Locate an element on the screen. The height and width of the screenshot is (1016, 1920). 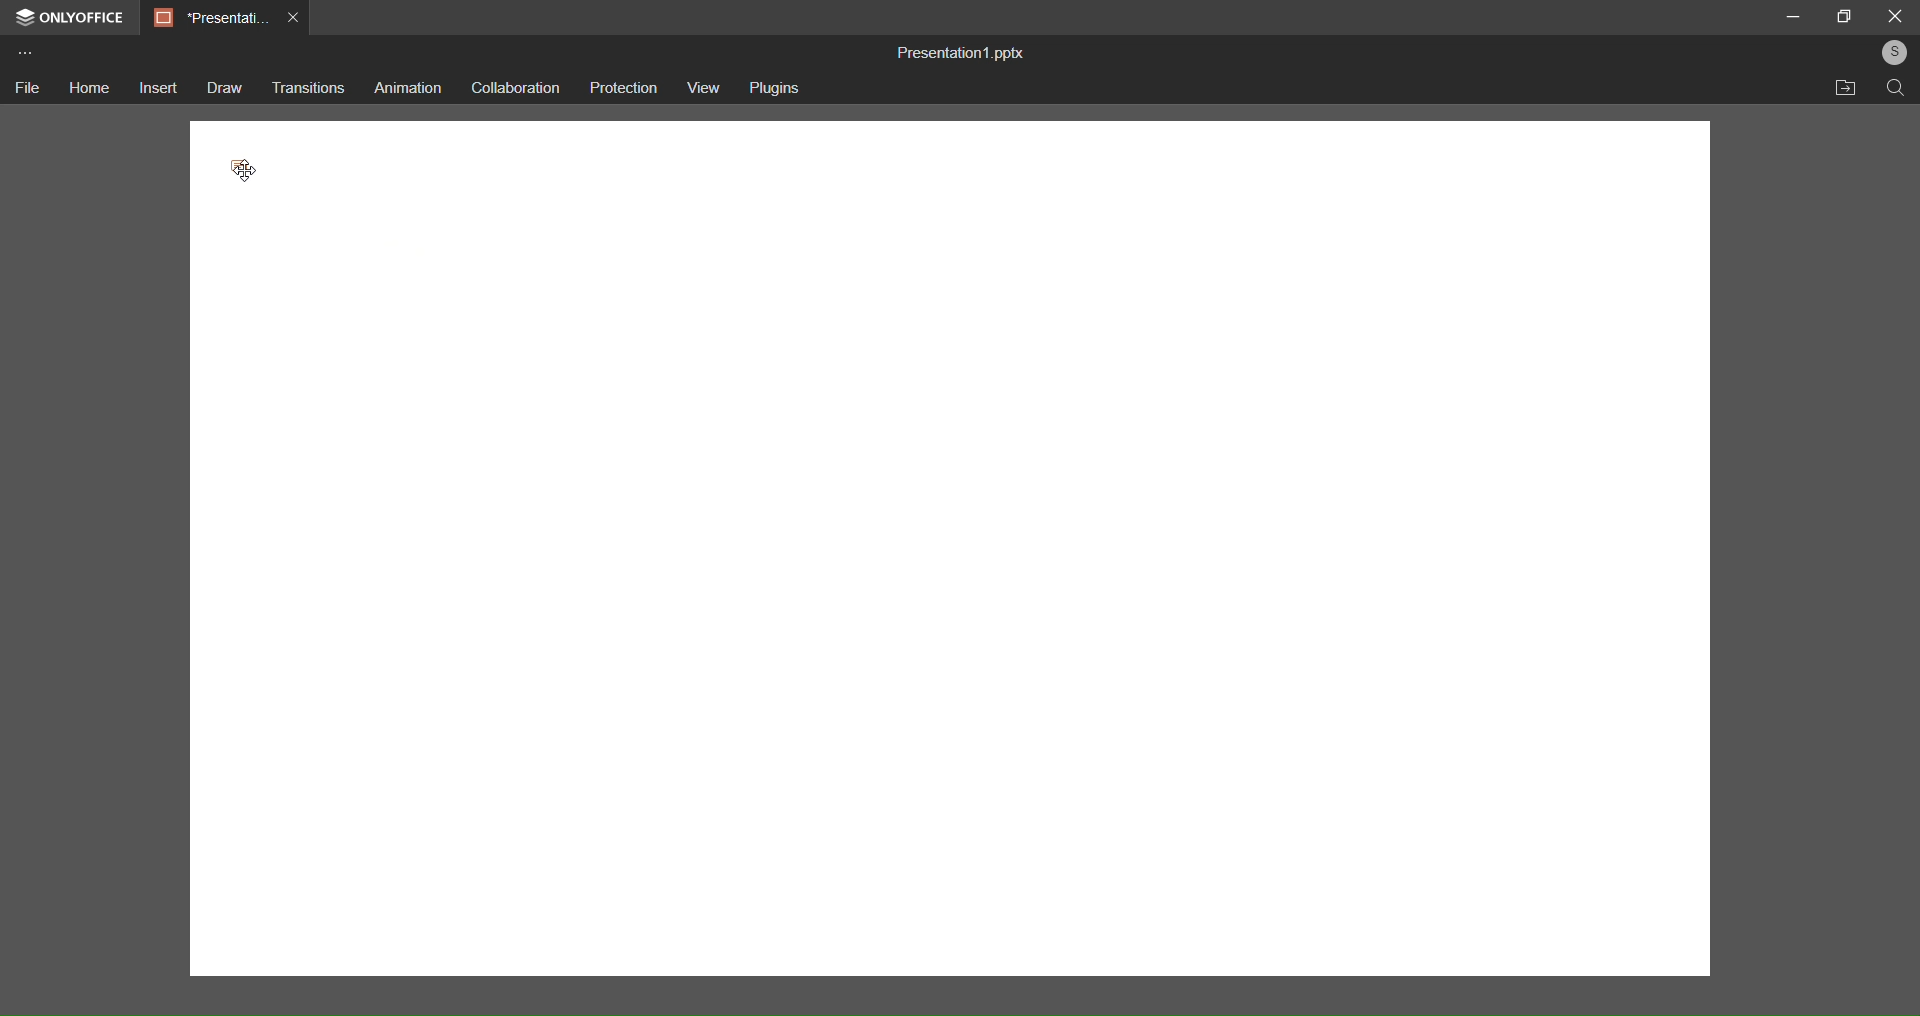
Presentation1 is located at coordinates (205, 17).